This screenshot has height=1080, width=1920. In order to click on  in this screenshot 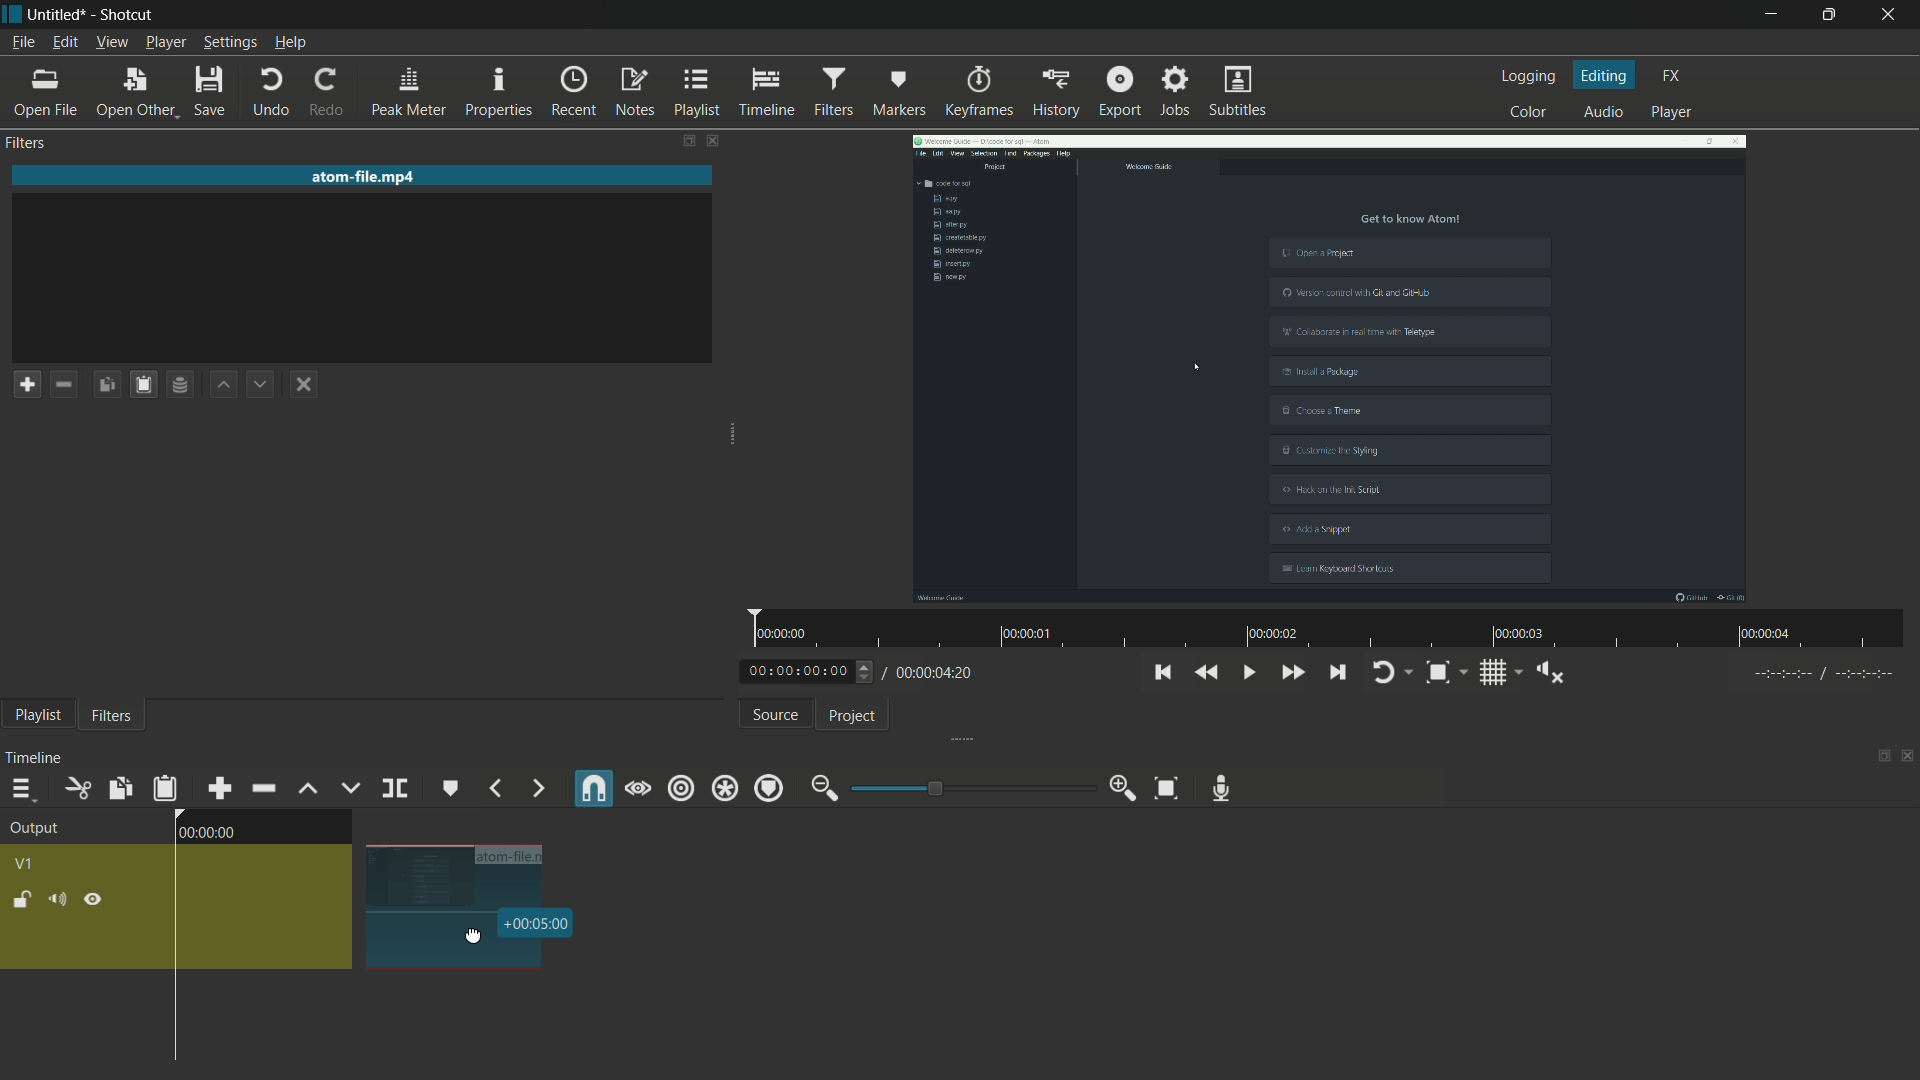, I will do `click(13, 14)`.